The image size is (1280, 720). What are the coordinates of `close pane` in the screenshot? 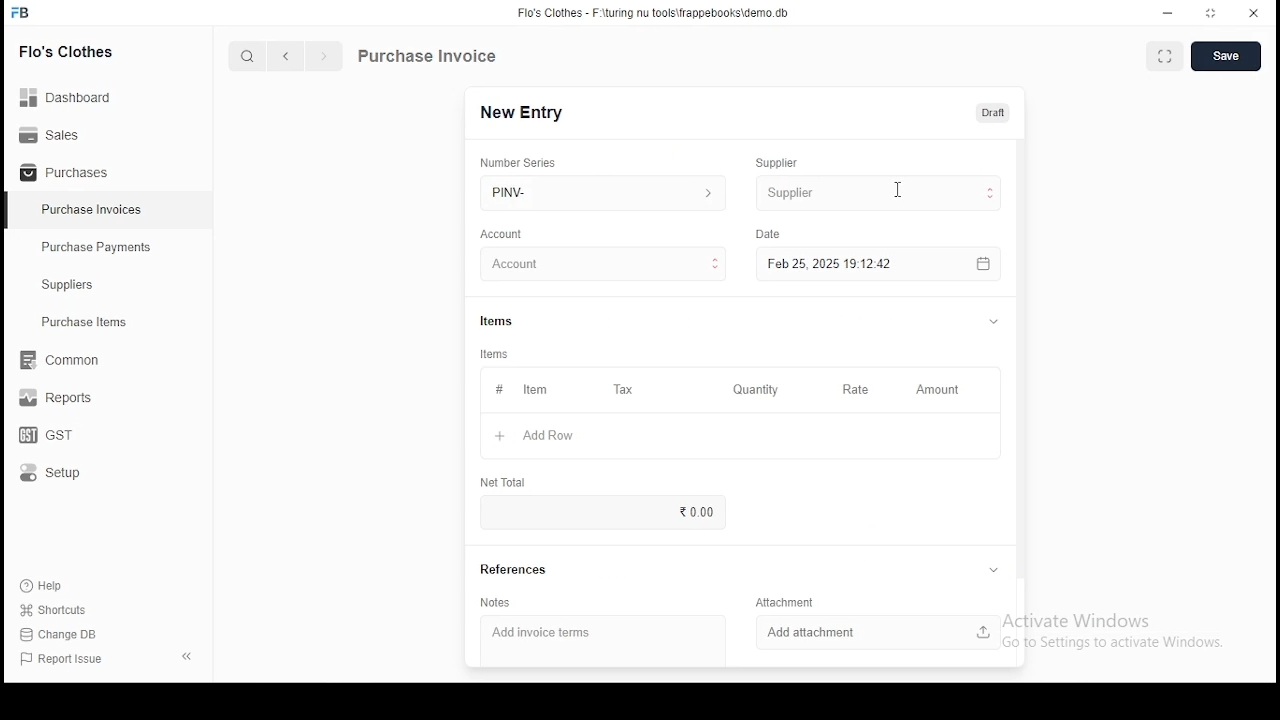 It's located at (185, 655).